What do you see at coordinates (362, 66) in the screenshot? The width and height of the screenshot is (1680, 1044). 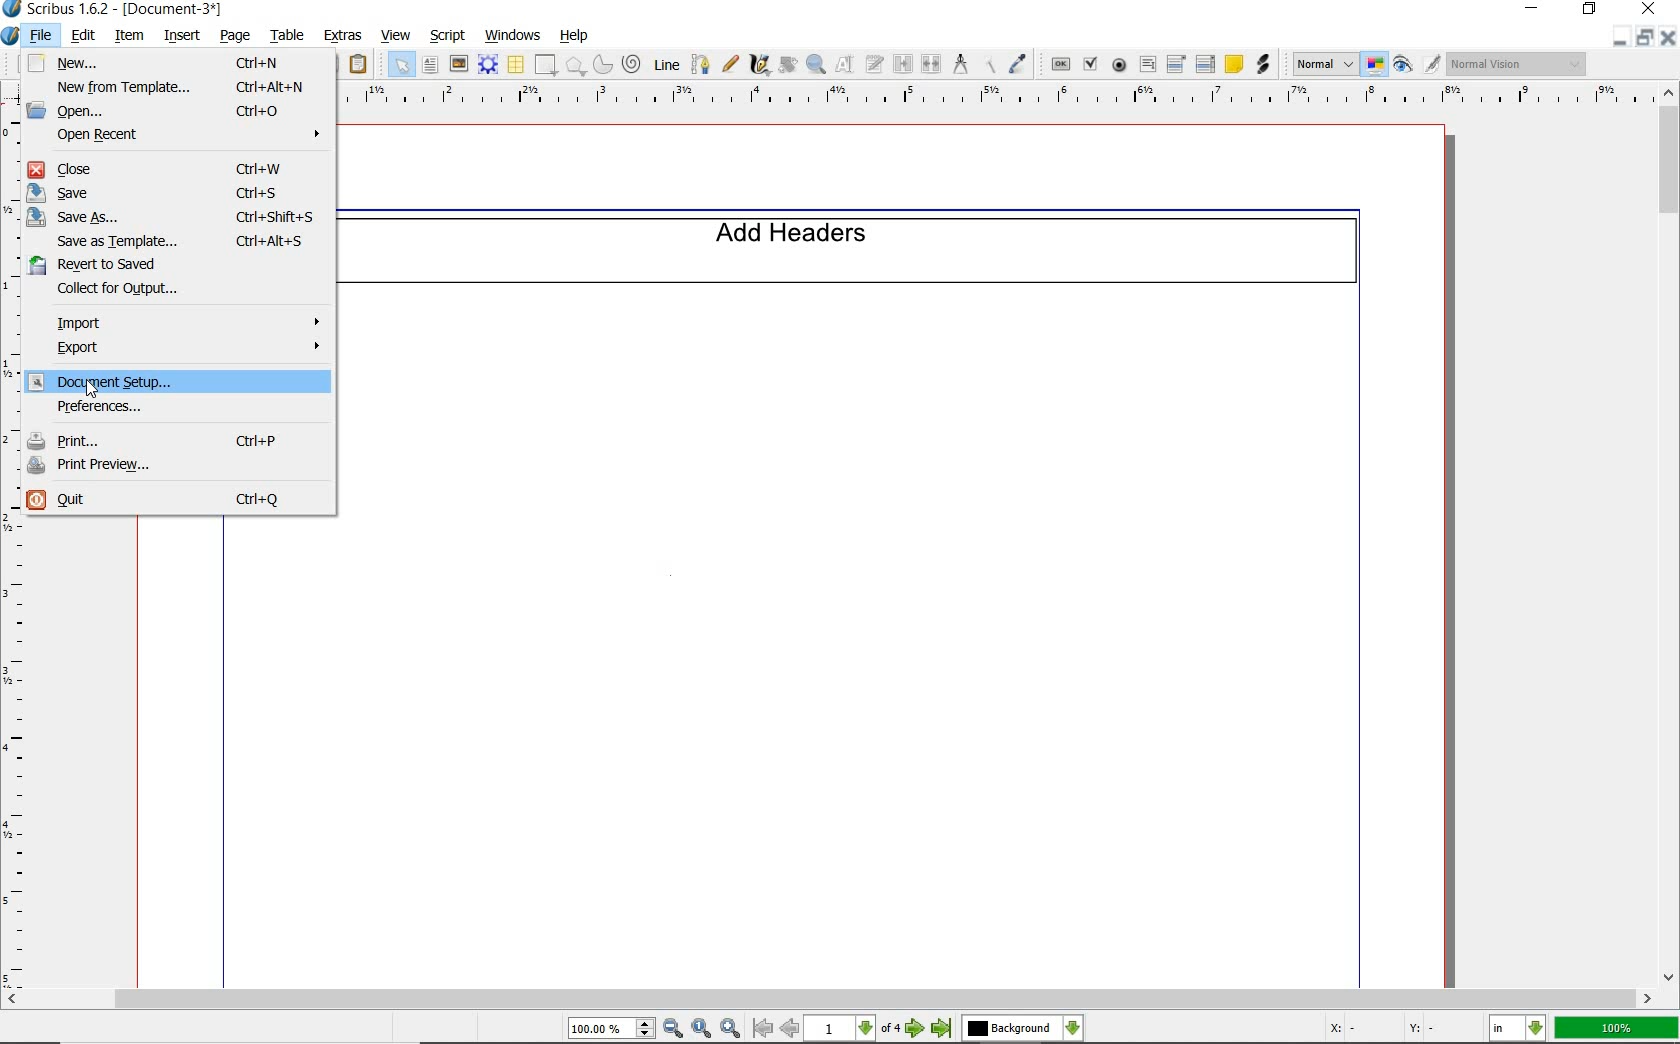 I see `paste` at bounding box center [362, 66].